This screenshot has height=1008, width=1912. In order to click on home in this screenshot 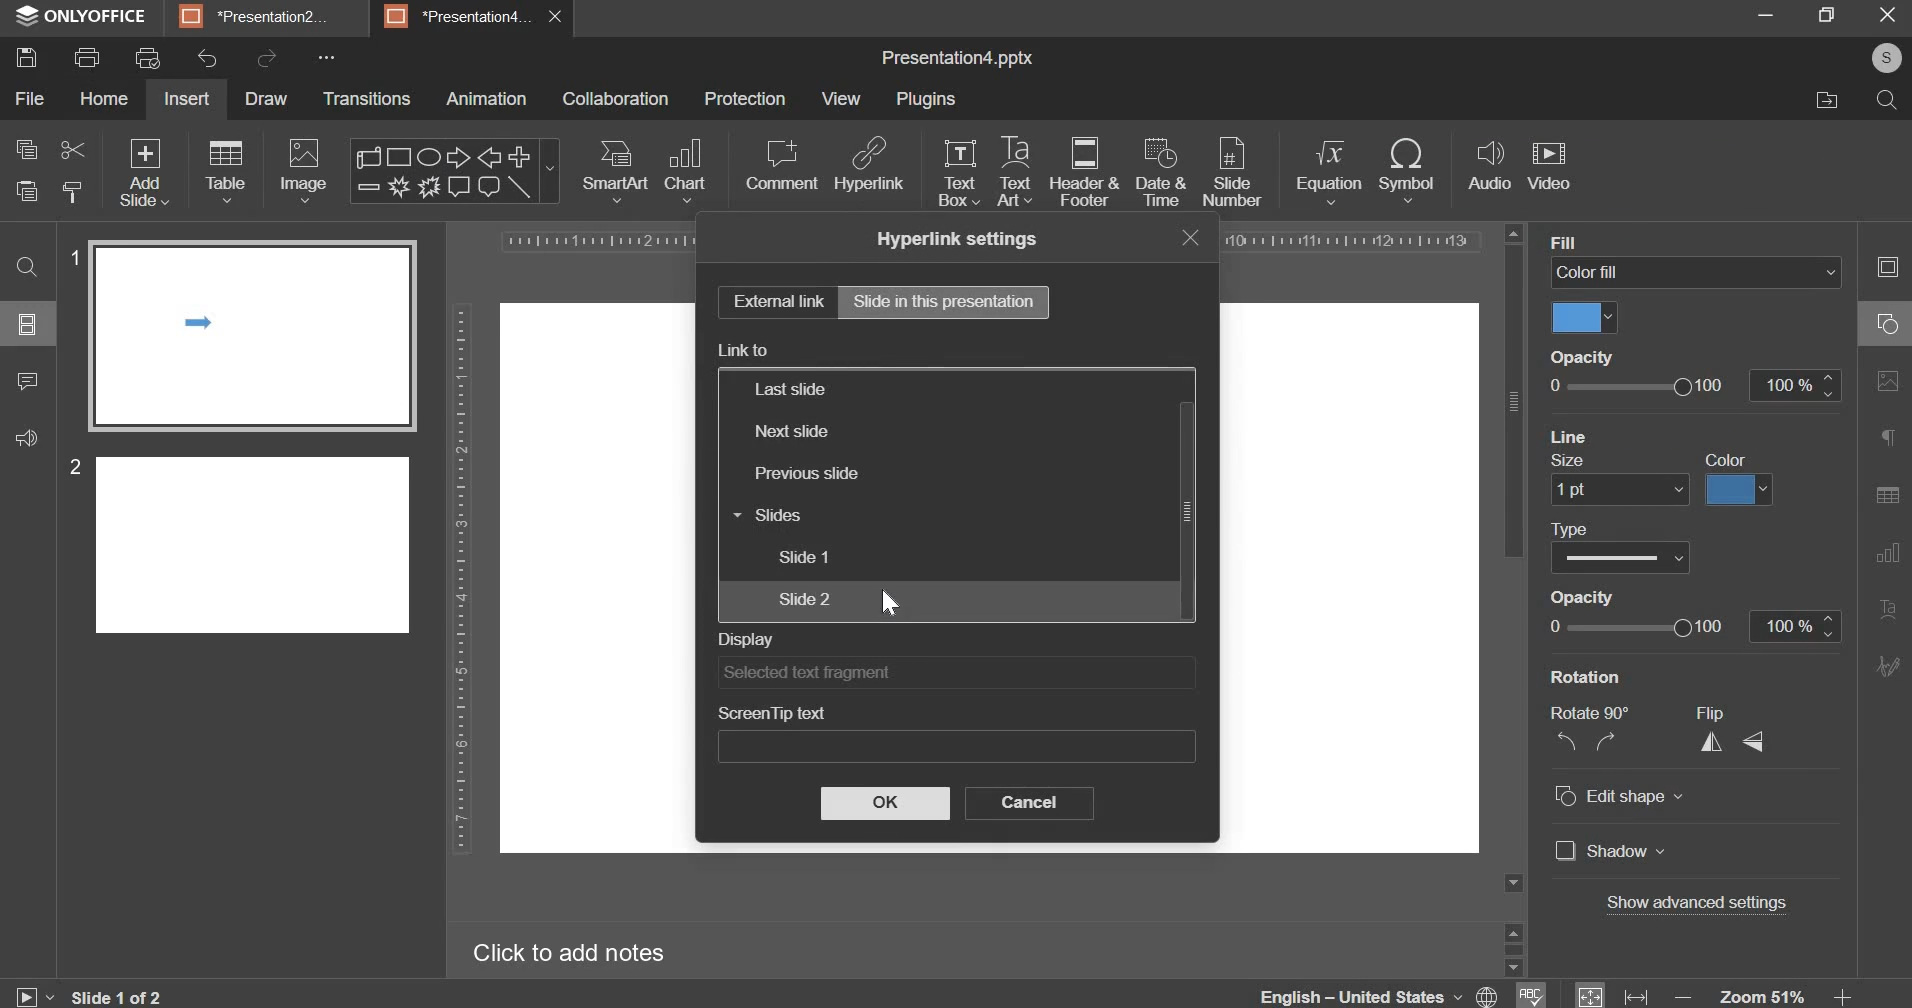, I will do `click(104, 99)`.